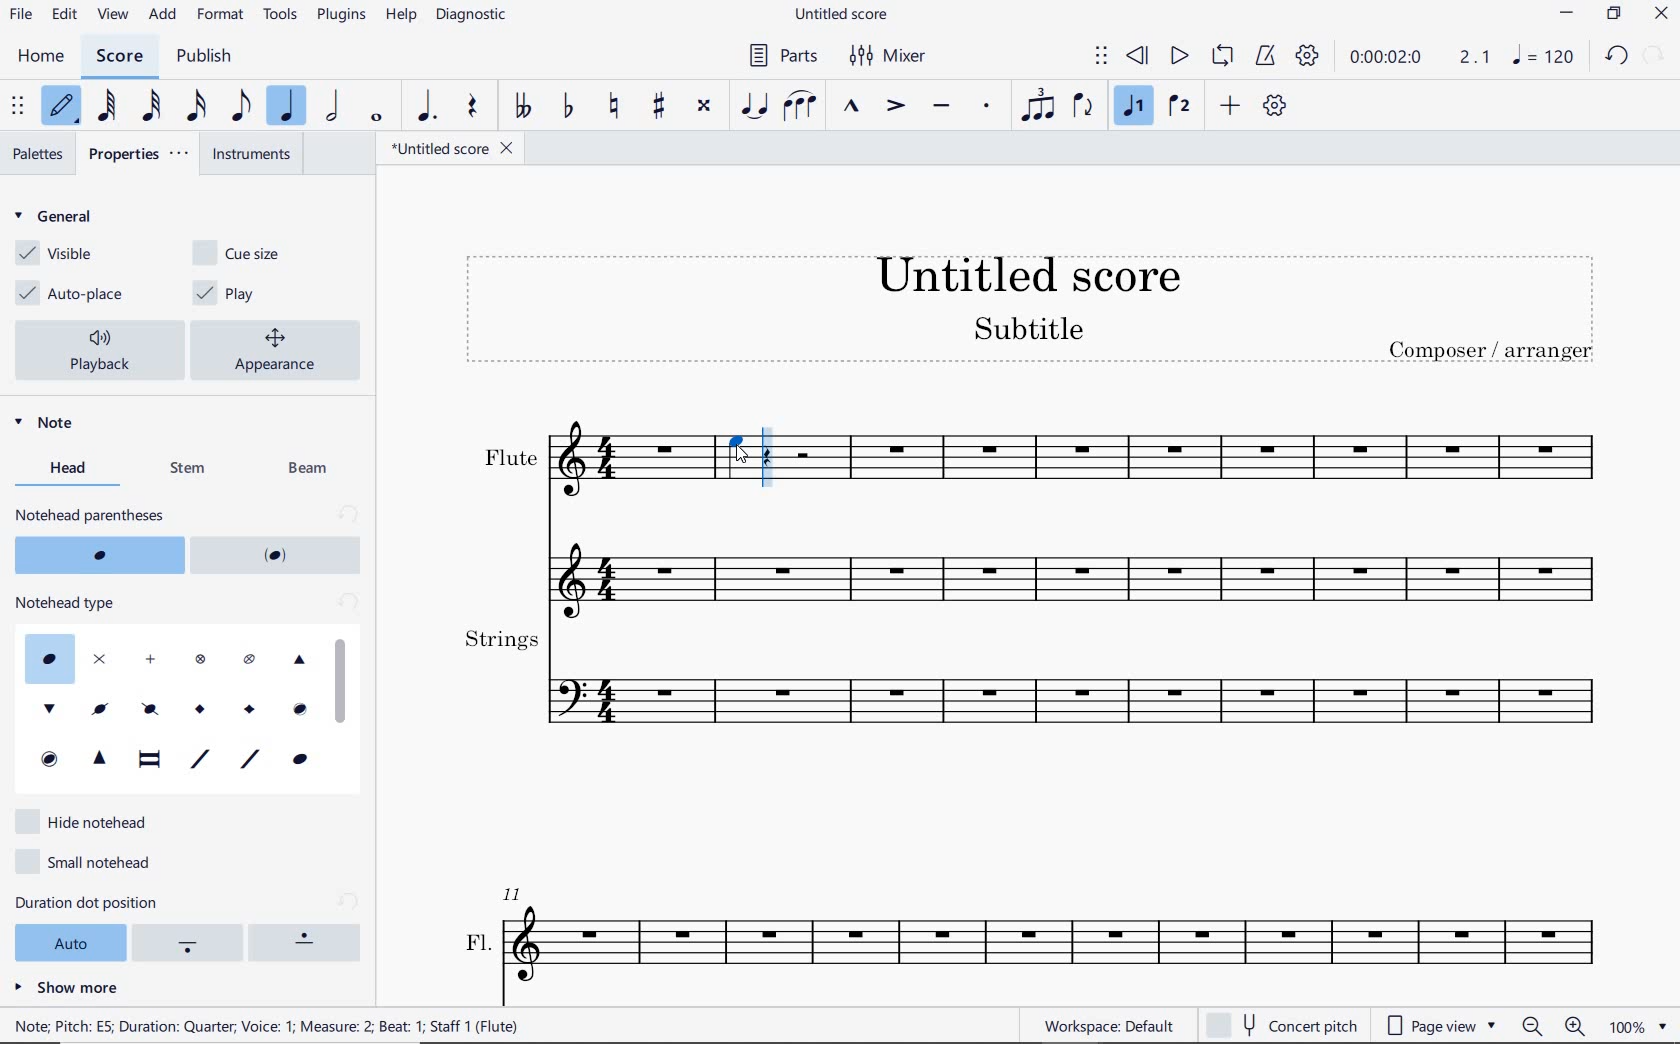 The image size is (1680, 1044). Describe the element at coordinates (38, 152) in the screenshot. I see `PALETTES` at that location.